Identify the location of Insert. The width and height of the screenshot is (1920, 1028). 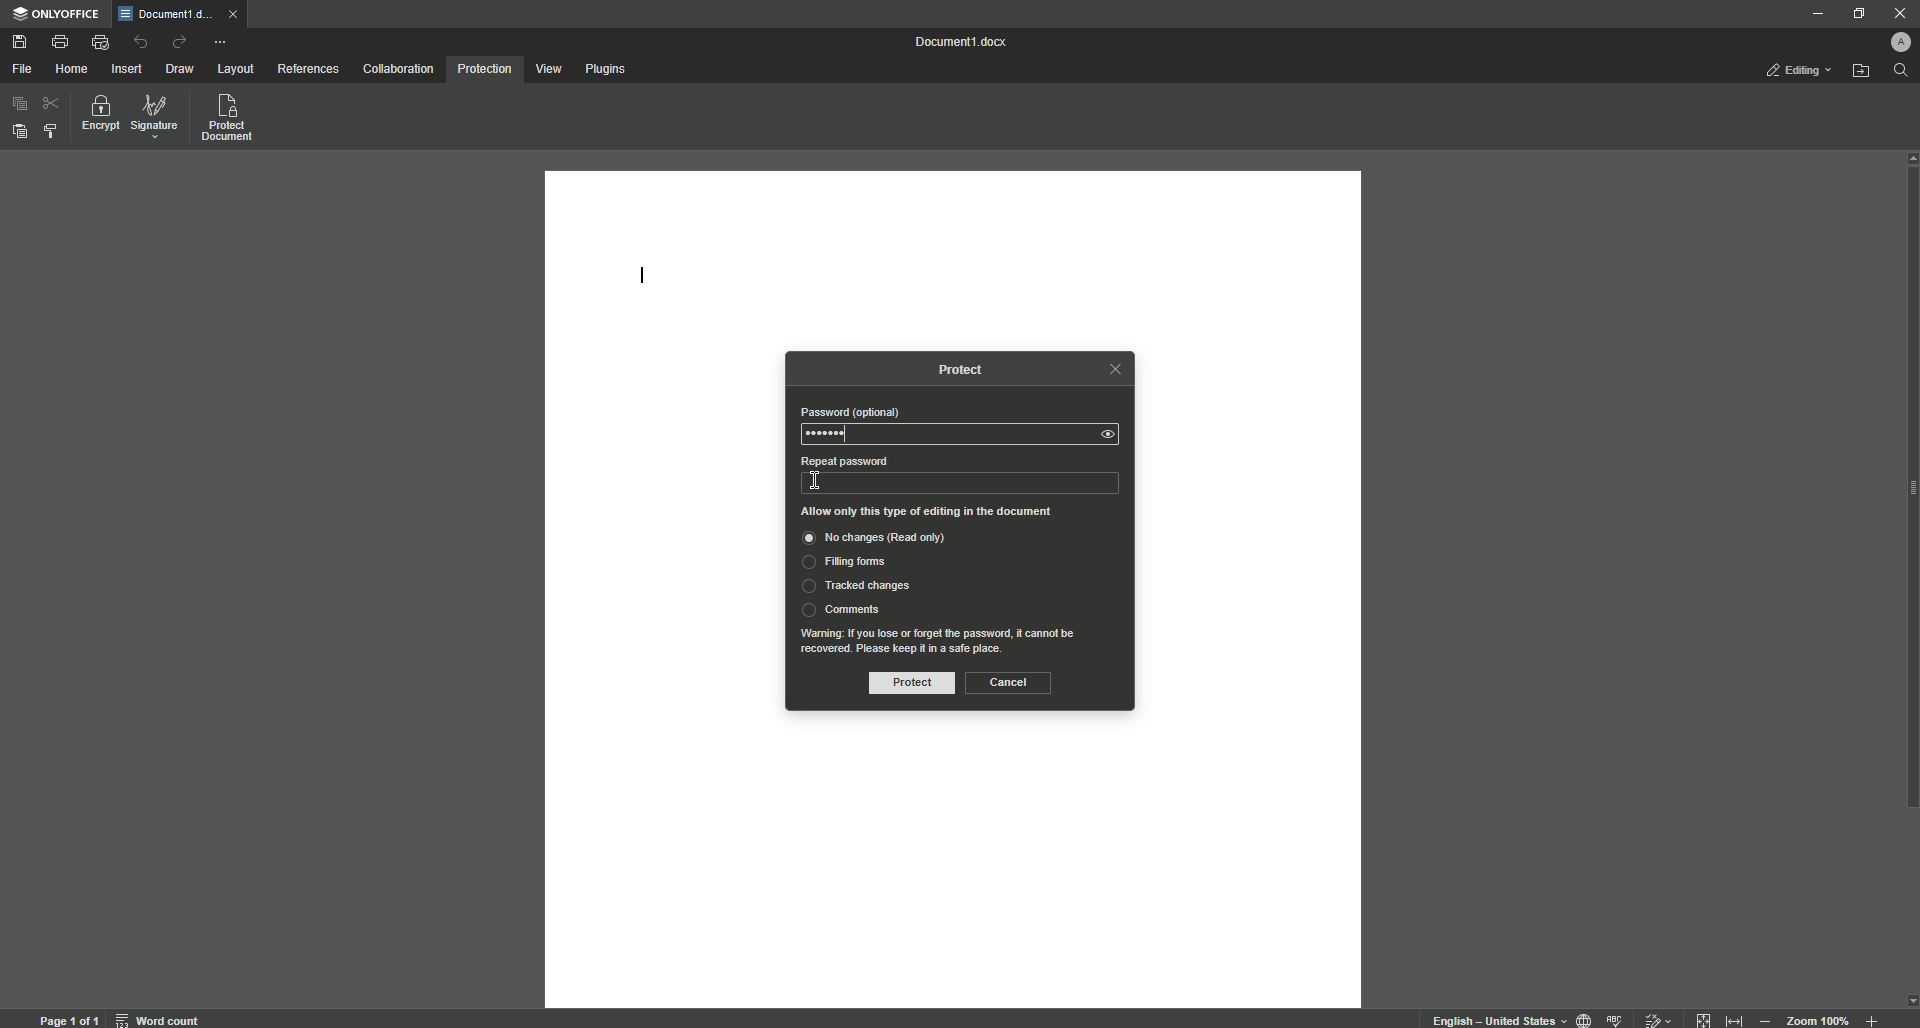
(128, 68).